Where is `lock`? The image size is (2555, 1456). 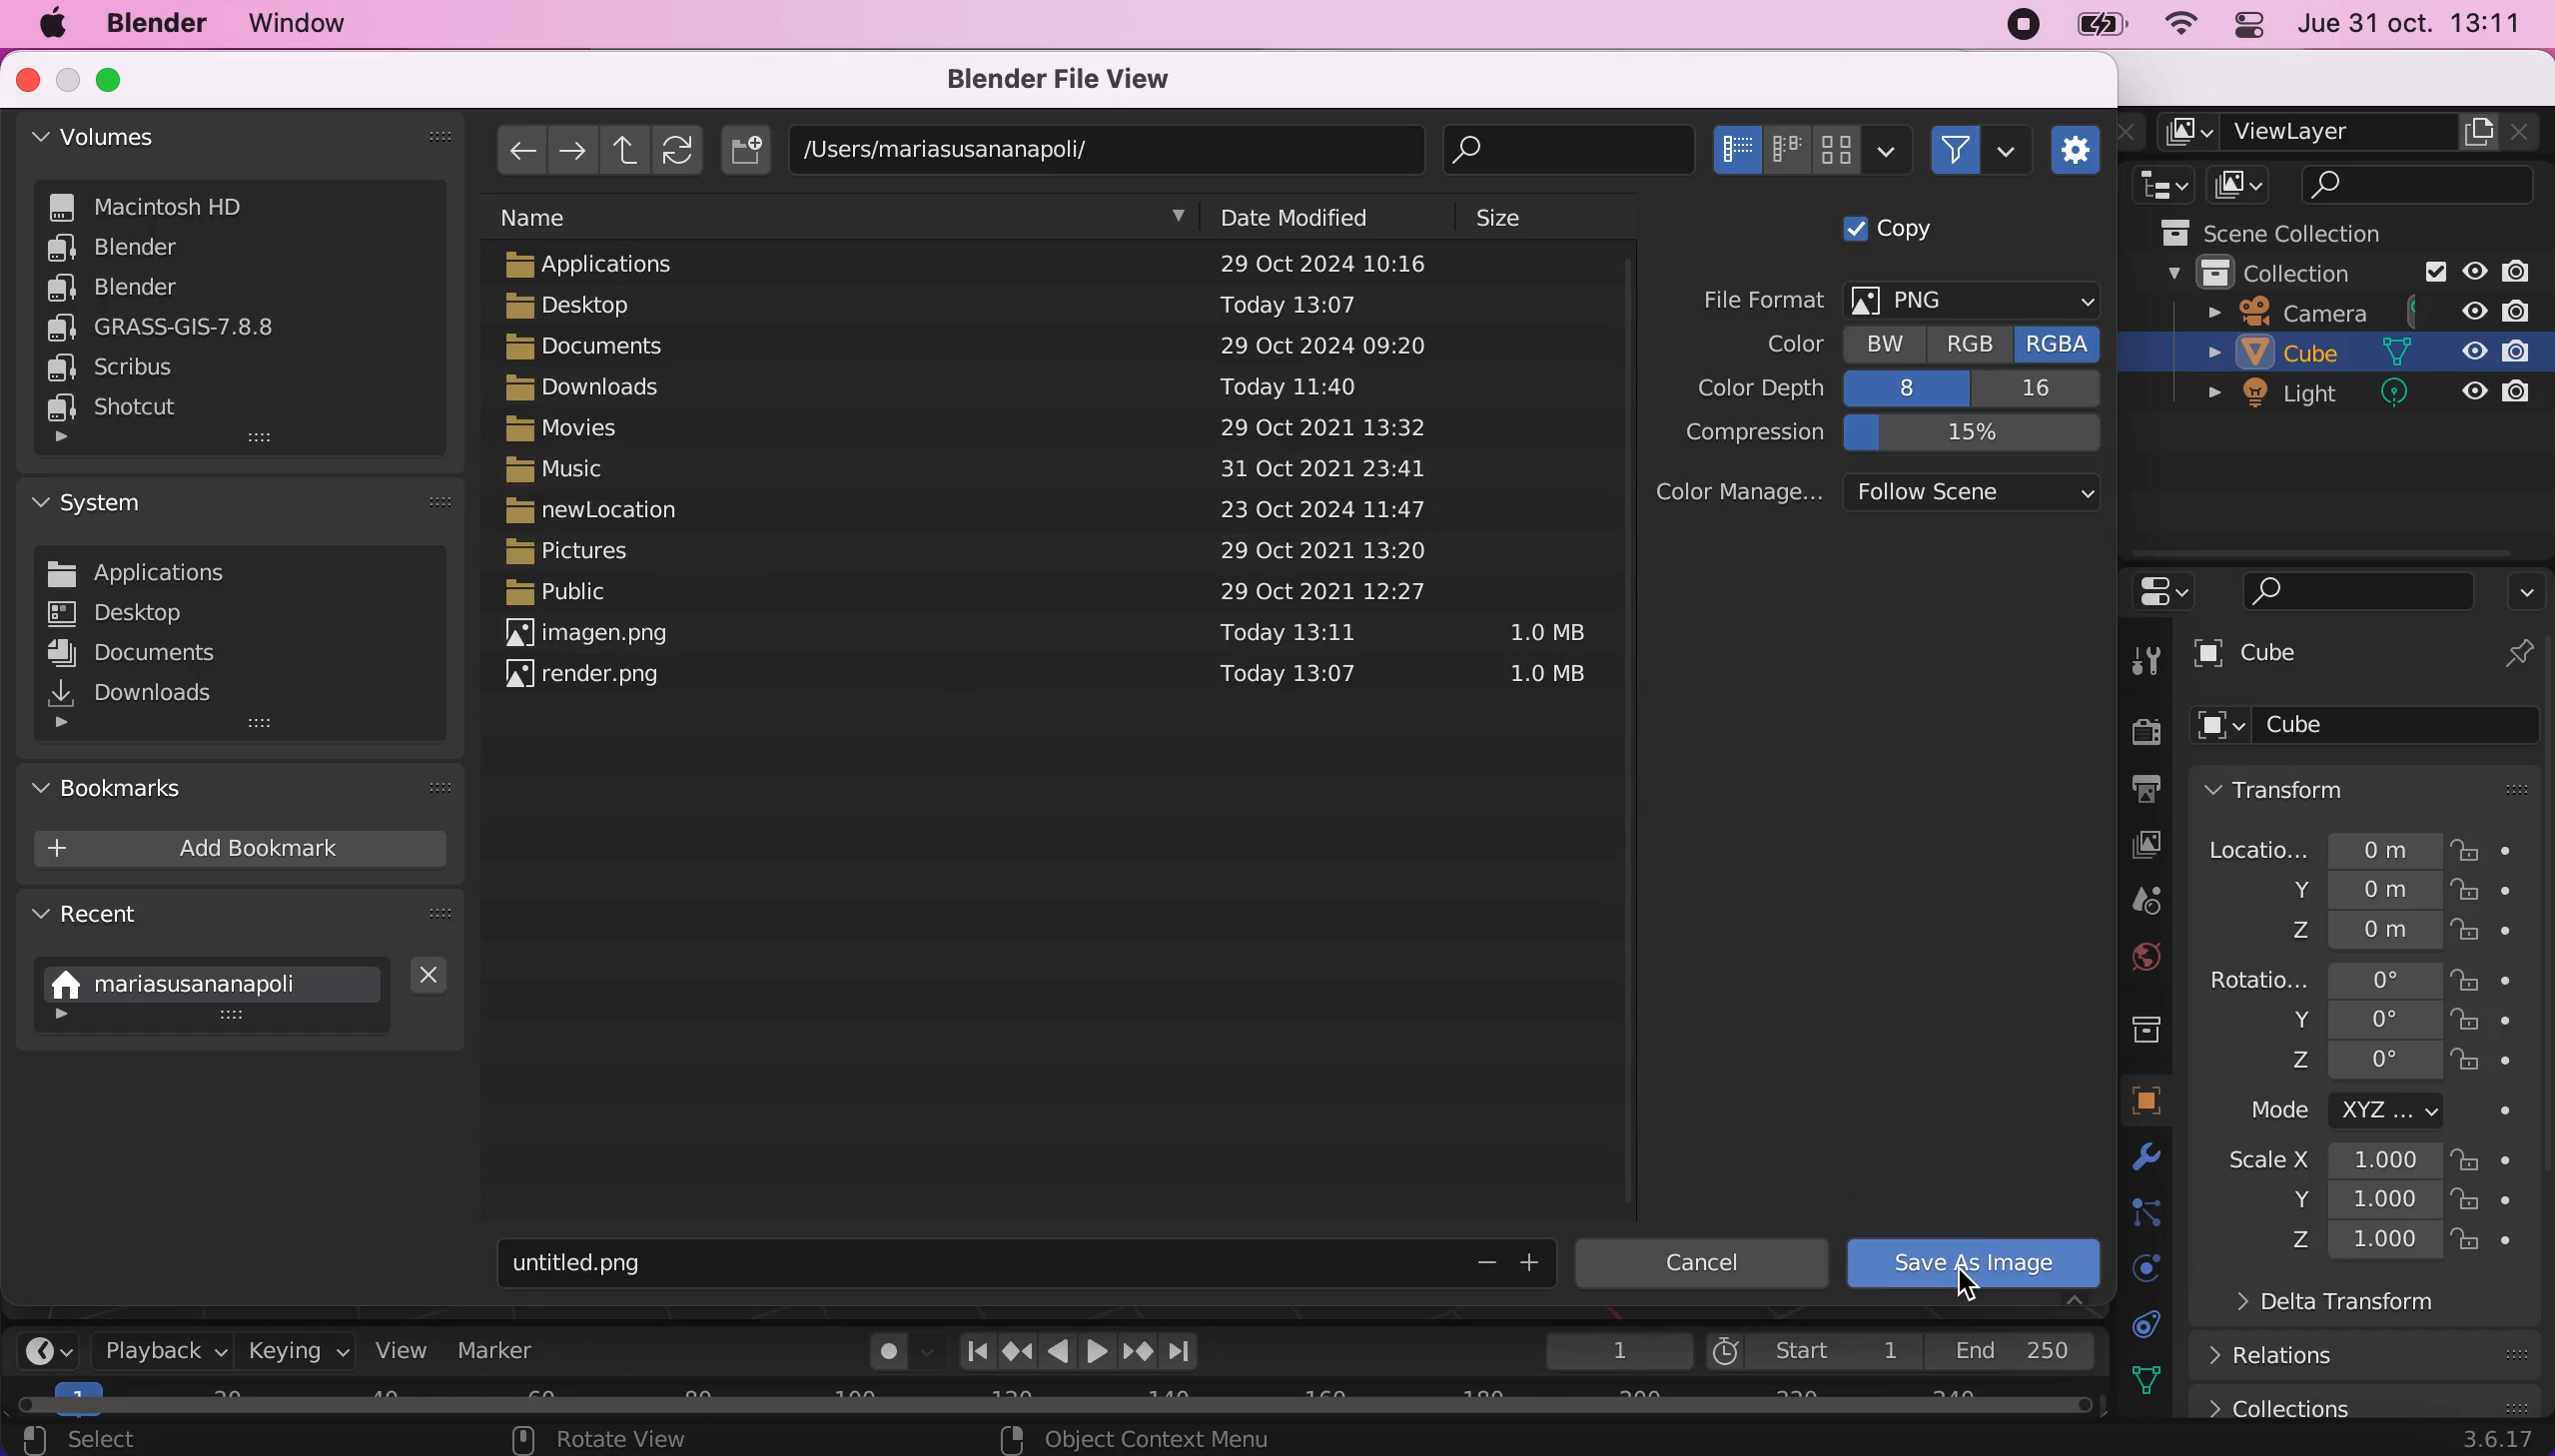
lock is located at coordinates (2494, 848).